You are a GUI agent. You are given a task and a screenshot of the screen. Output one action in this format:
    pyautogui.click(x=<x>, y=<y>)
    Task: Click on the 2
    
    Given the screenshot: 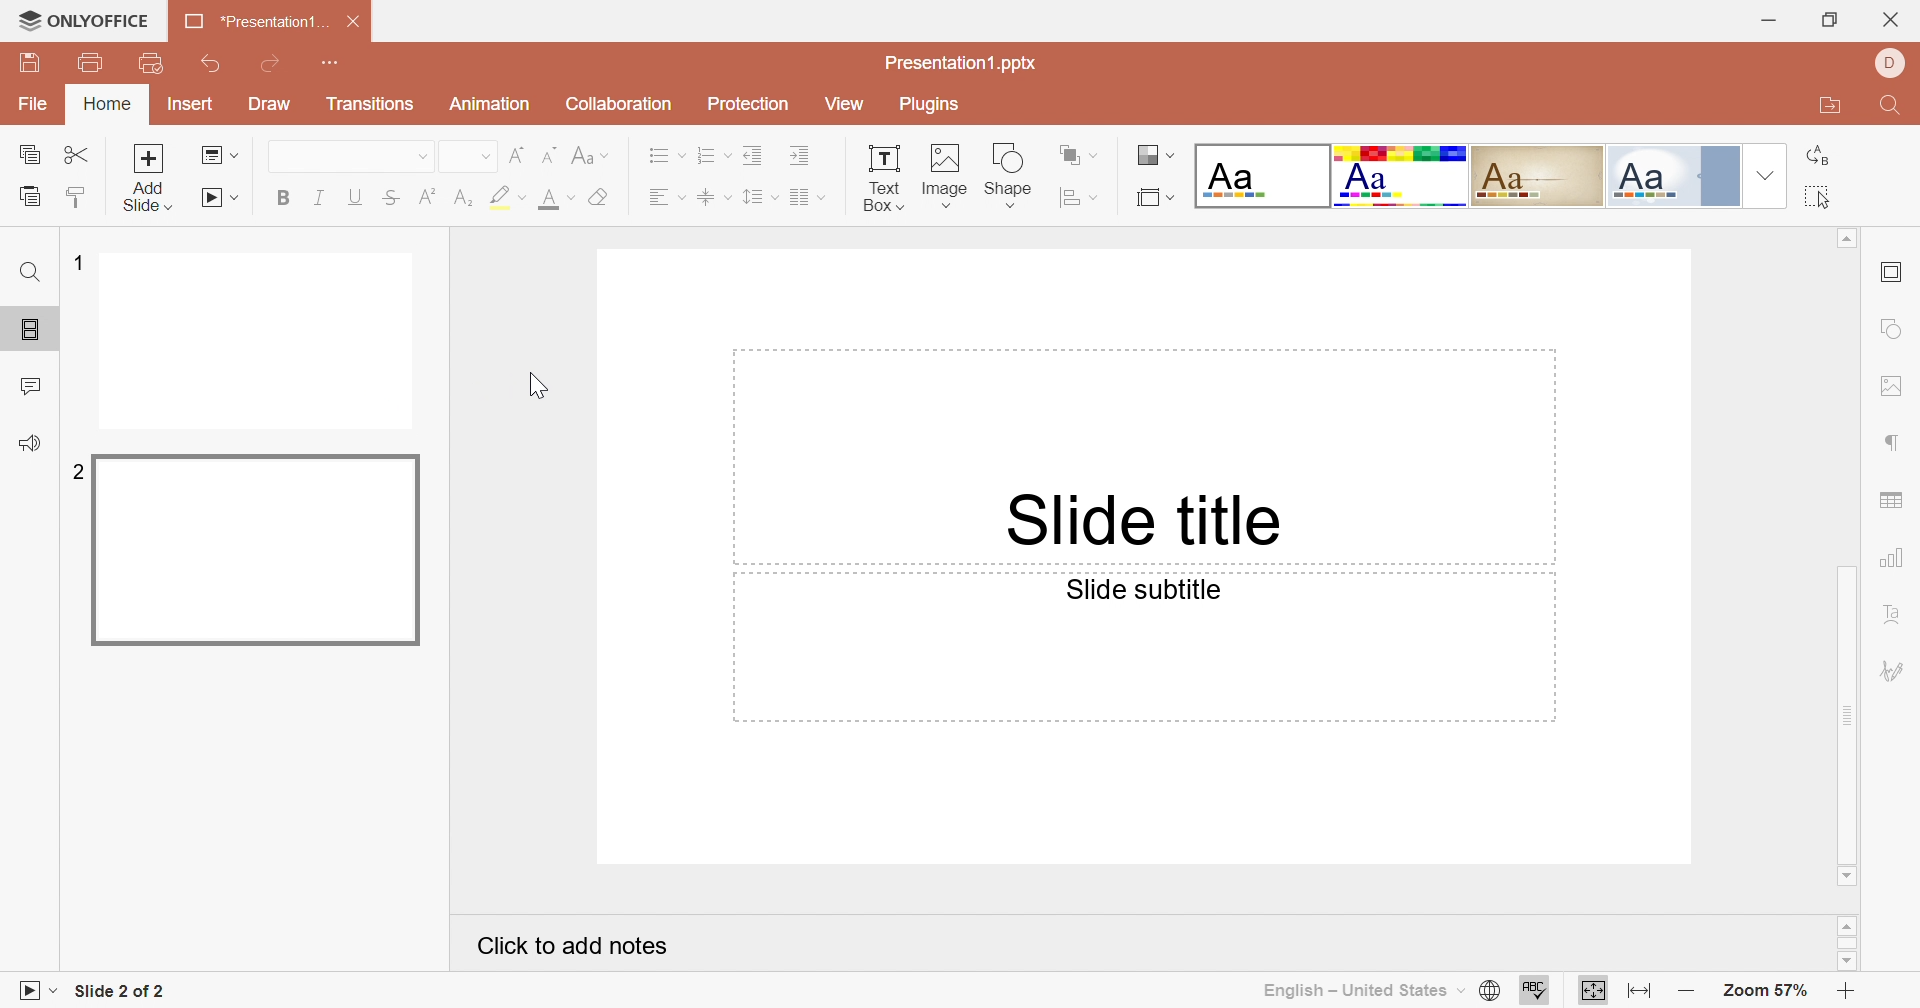 What is the action you would take?
    pyautogui.click(x=77, y=472)
    